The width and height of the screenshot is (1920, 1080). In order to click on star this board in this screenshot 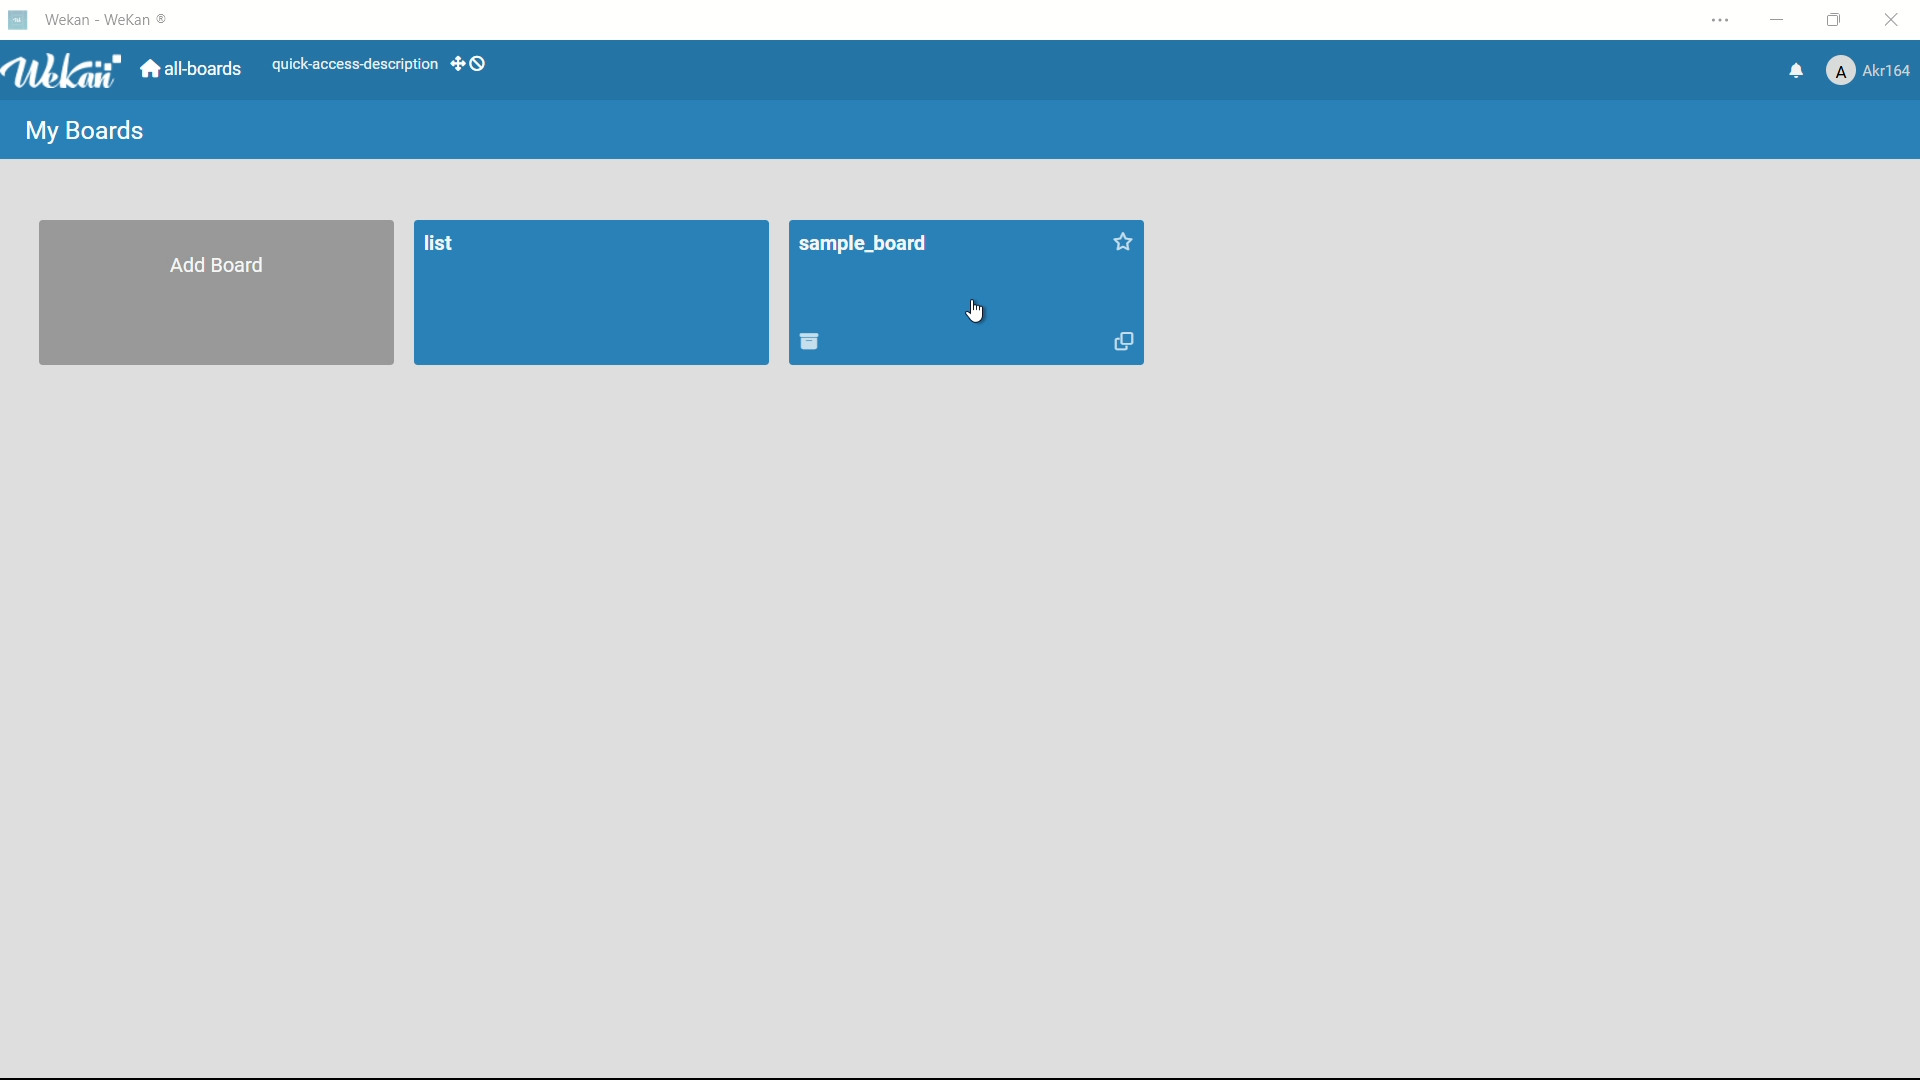, I will do `click(1121, 243)`.